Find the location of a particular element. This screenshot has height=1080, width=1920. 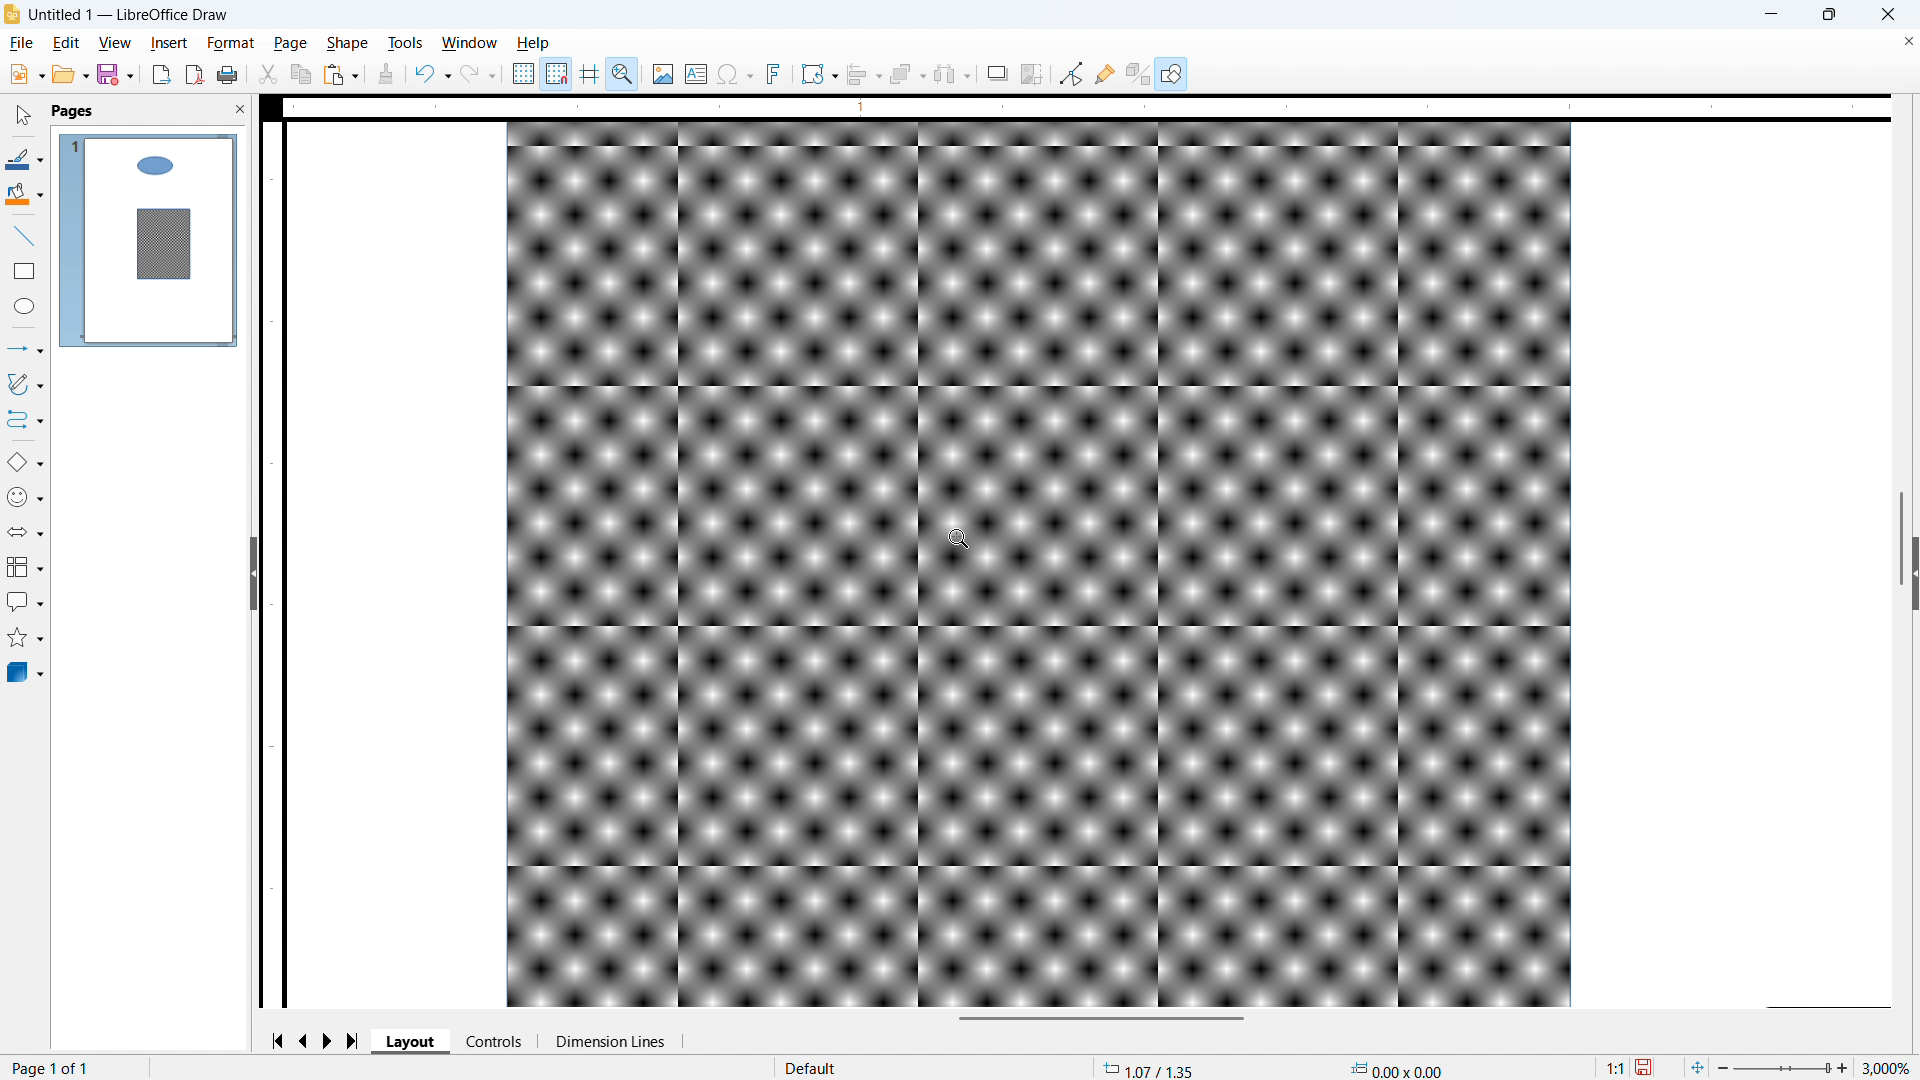

Close document  is located at coordinates (1905, 42).